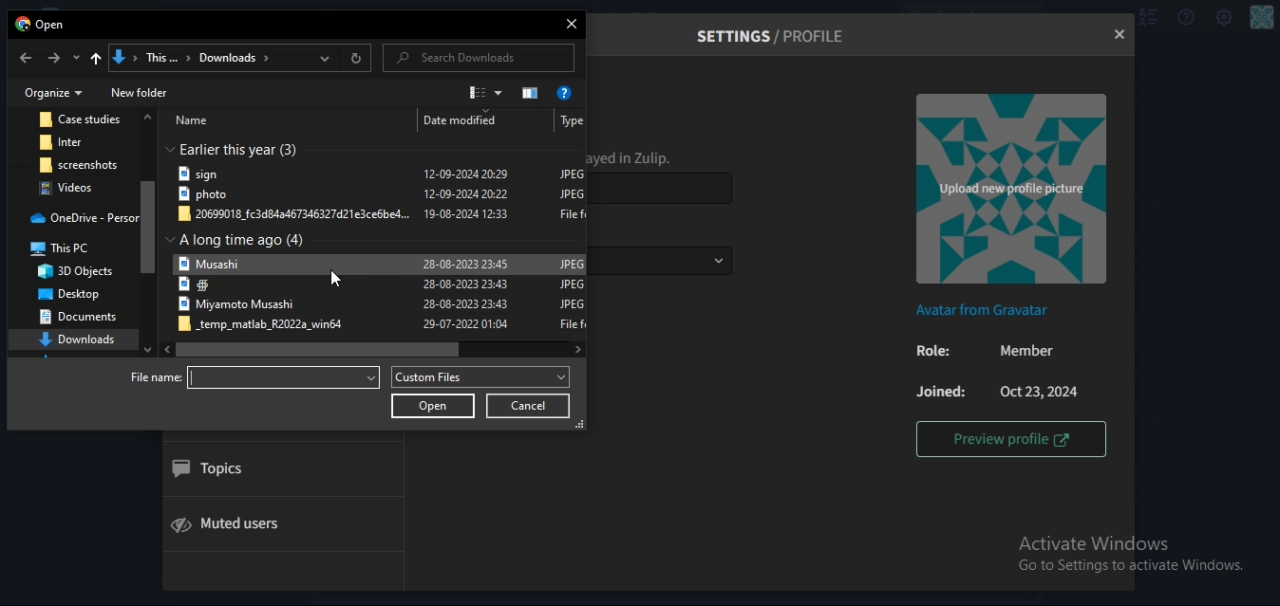 The image size is (1280, 606). Describe the element at coordinates (241, 523) in the screenshot. I see `Muted users` at that location.